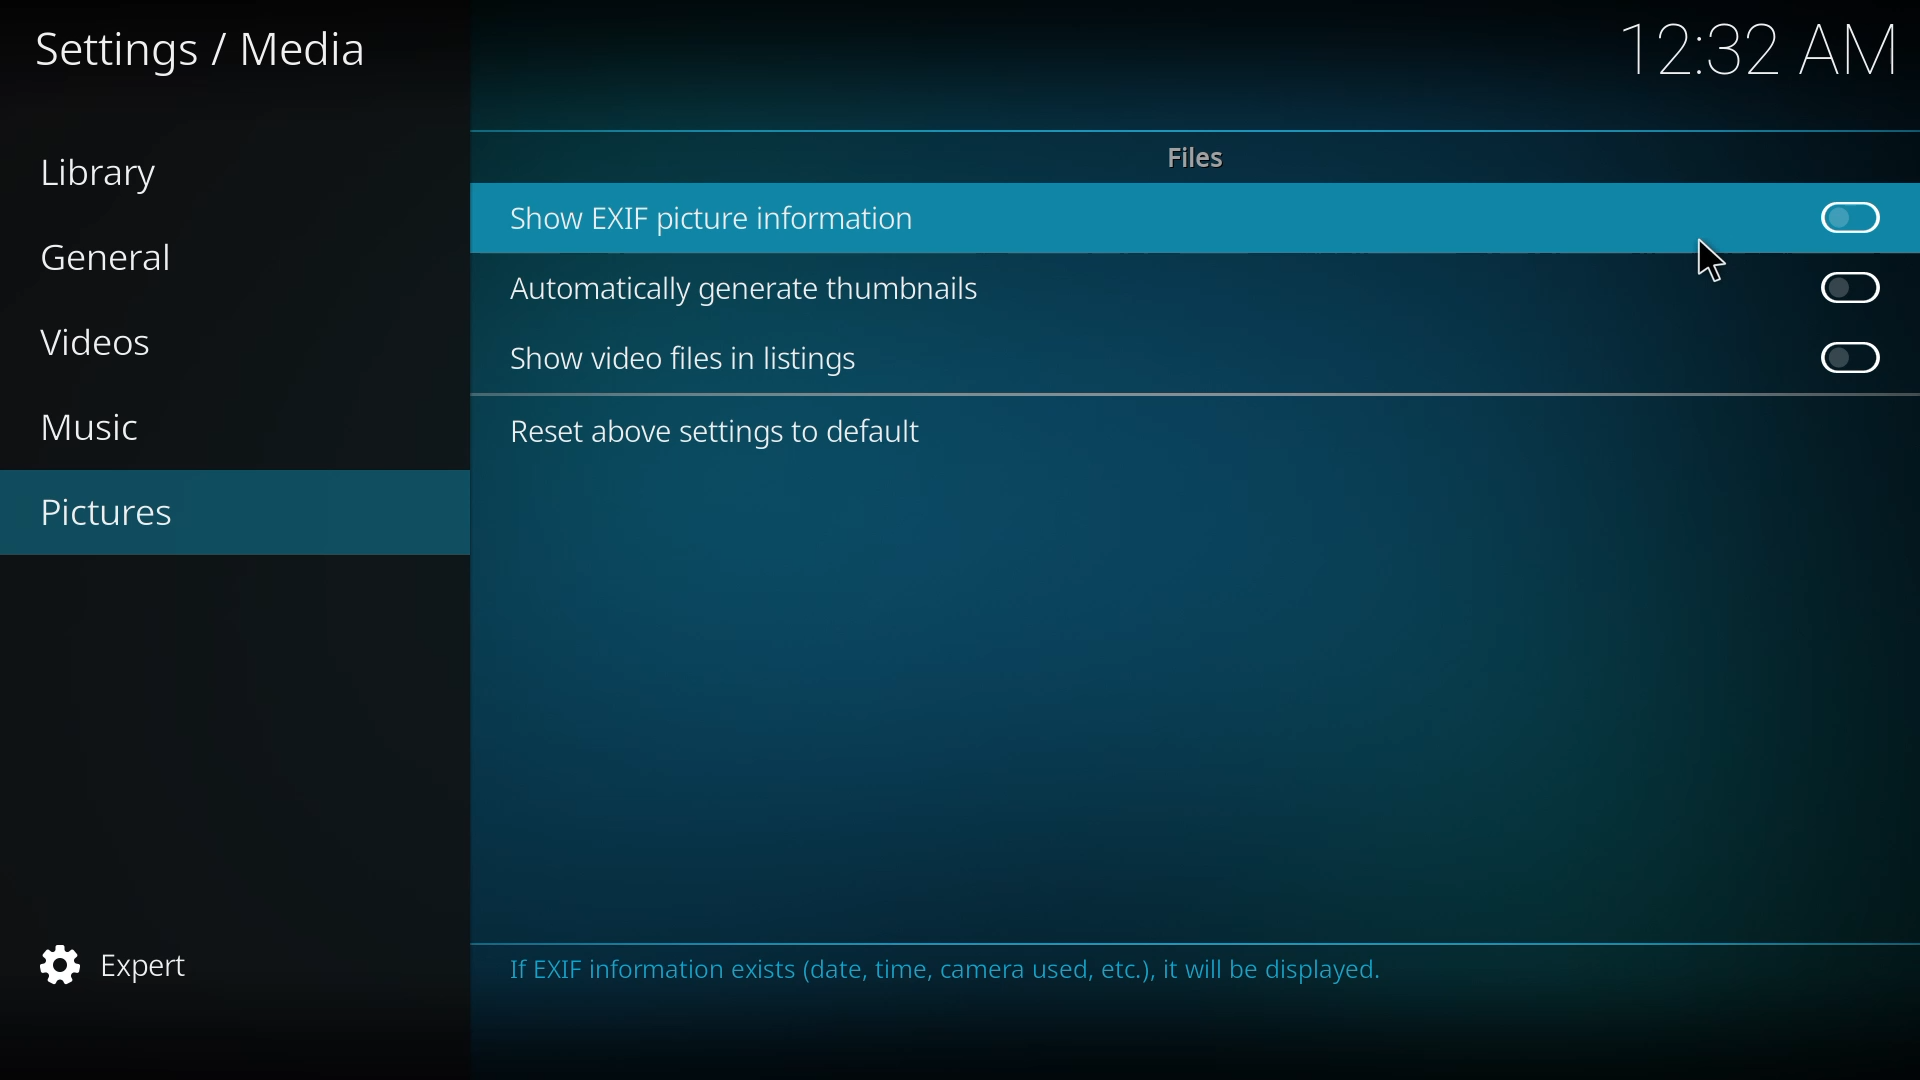  Describe the element at coordinates (948, 968) in the screenshot. I see `info` at that location.